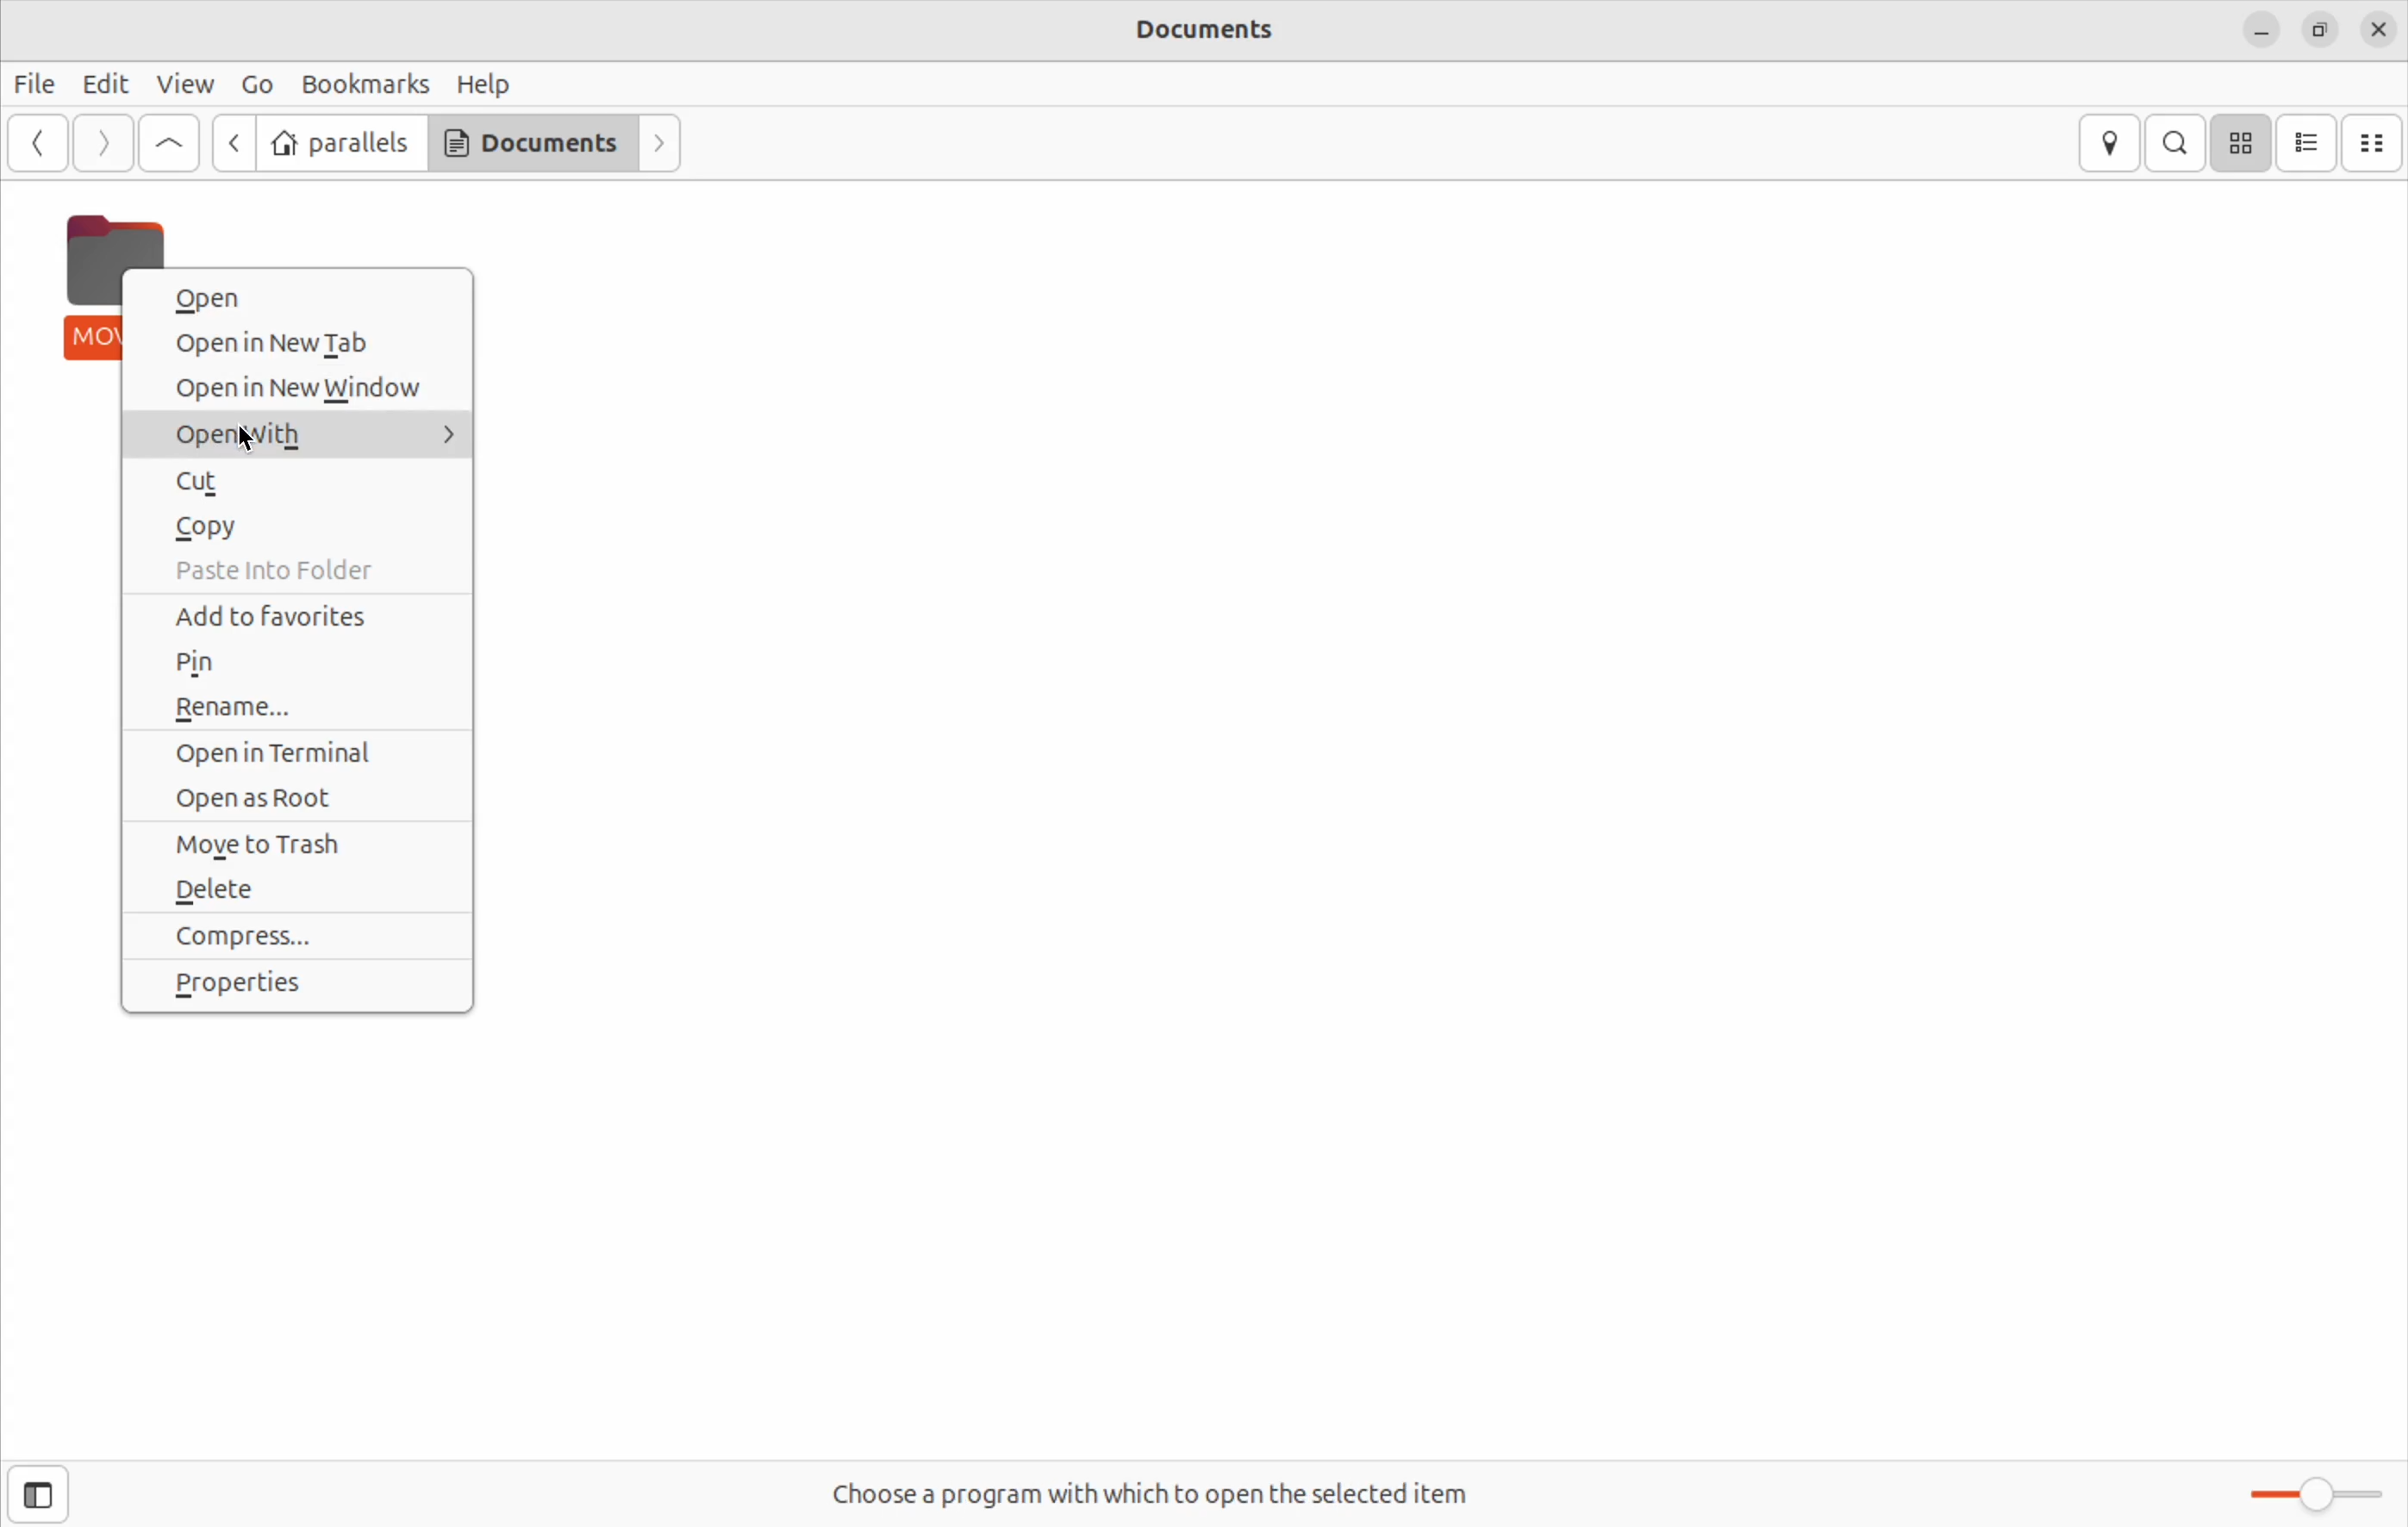 The height and width of the screenshot is (1527, 2408). Describe the element at coordinates (297, 799) in the screenshot. I see `open as root` at that location.